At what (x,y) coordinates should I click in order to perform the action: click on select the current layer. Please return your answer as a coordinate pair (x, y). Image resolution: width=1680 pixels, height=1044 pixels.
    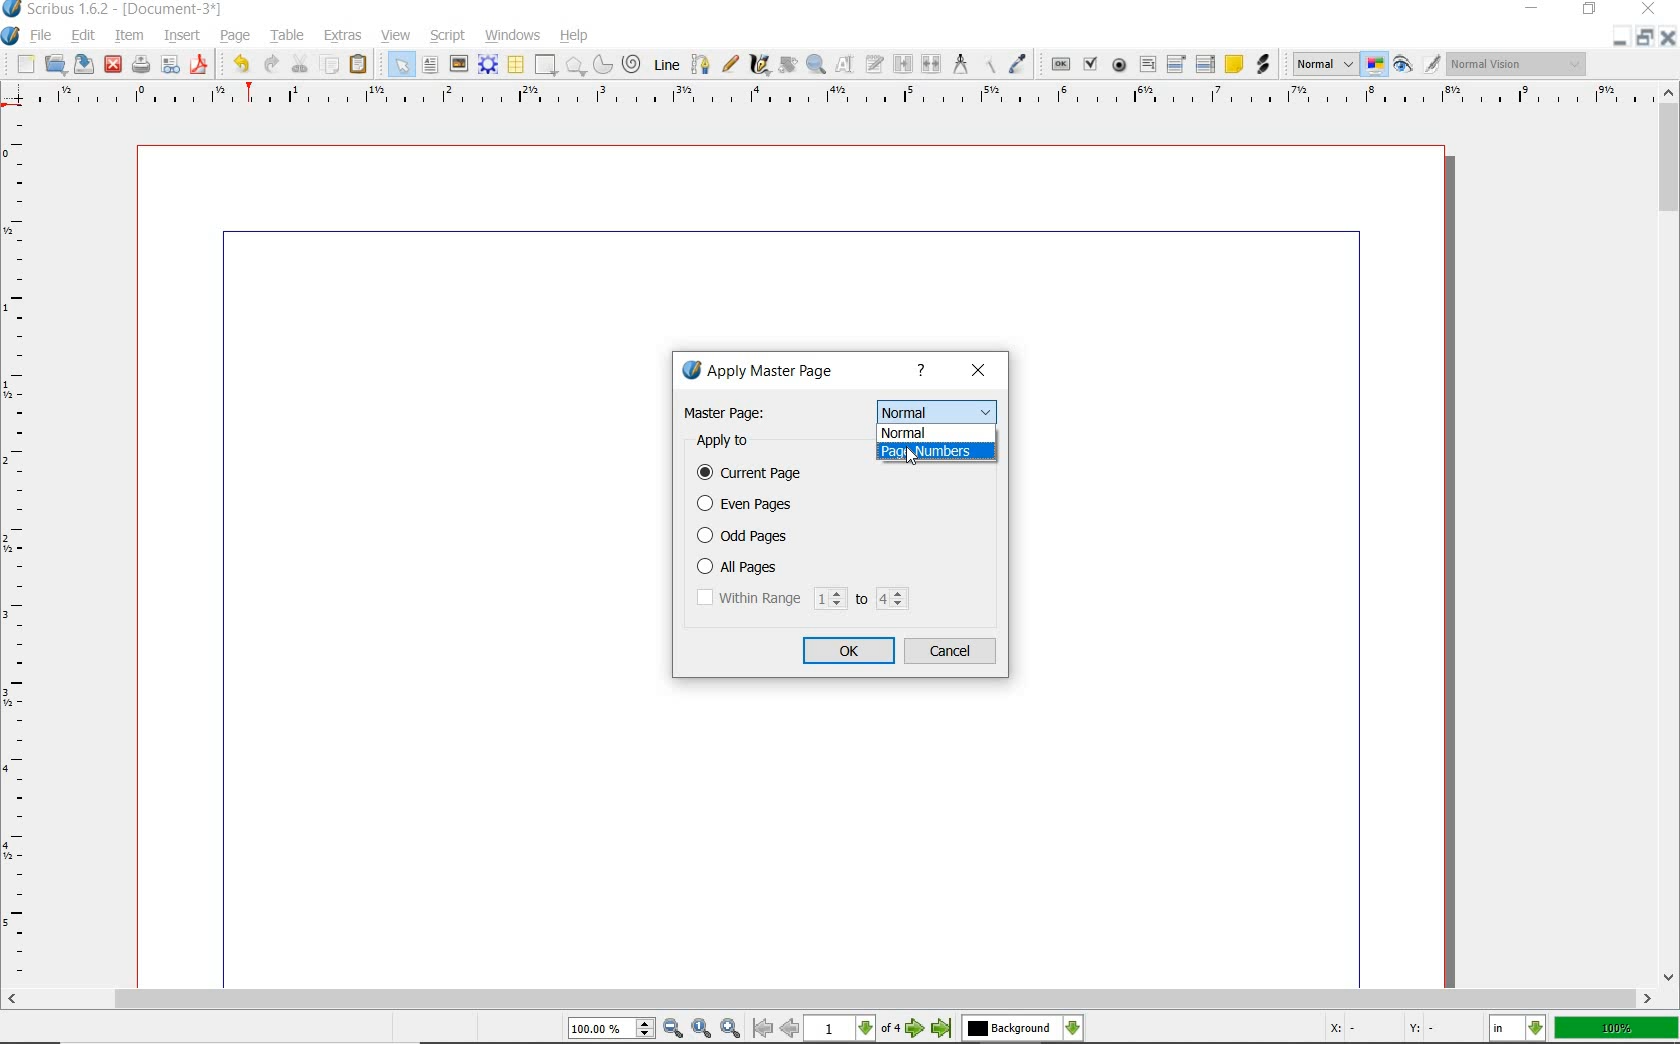
    Looking at the image, I should click on (1020, 1029).